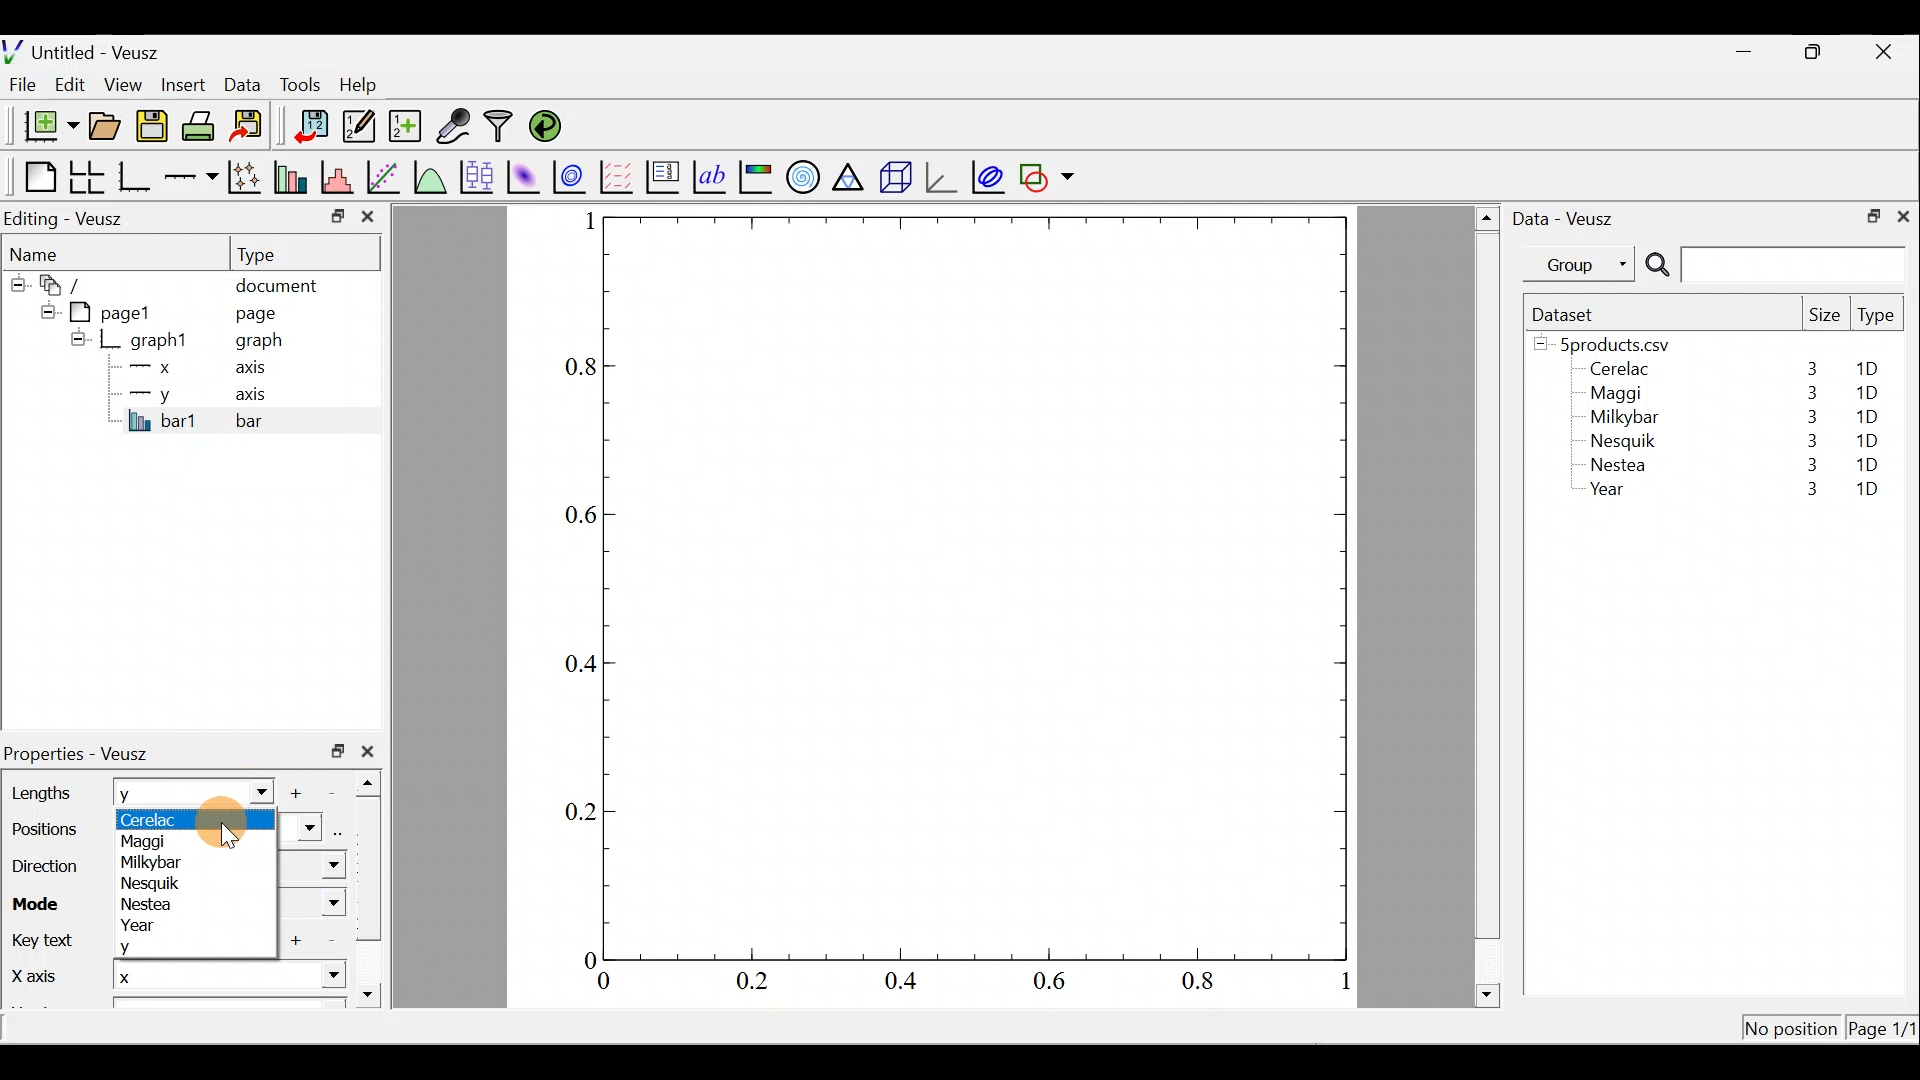 This screenshot has height=1080, width=1920. Describe the element at coordinates (186, 84) in the screenshot. I see `Insert` at that location.